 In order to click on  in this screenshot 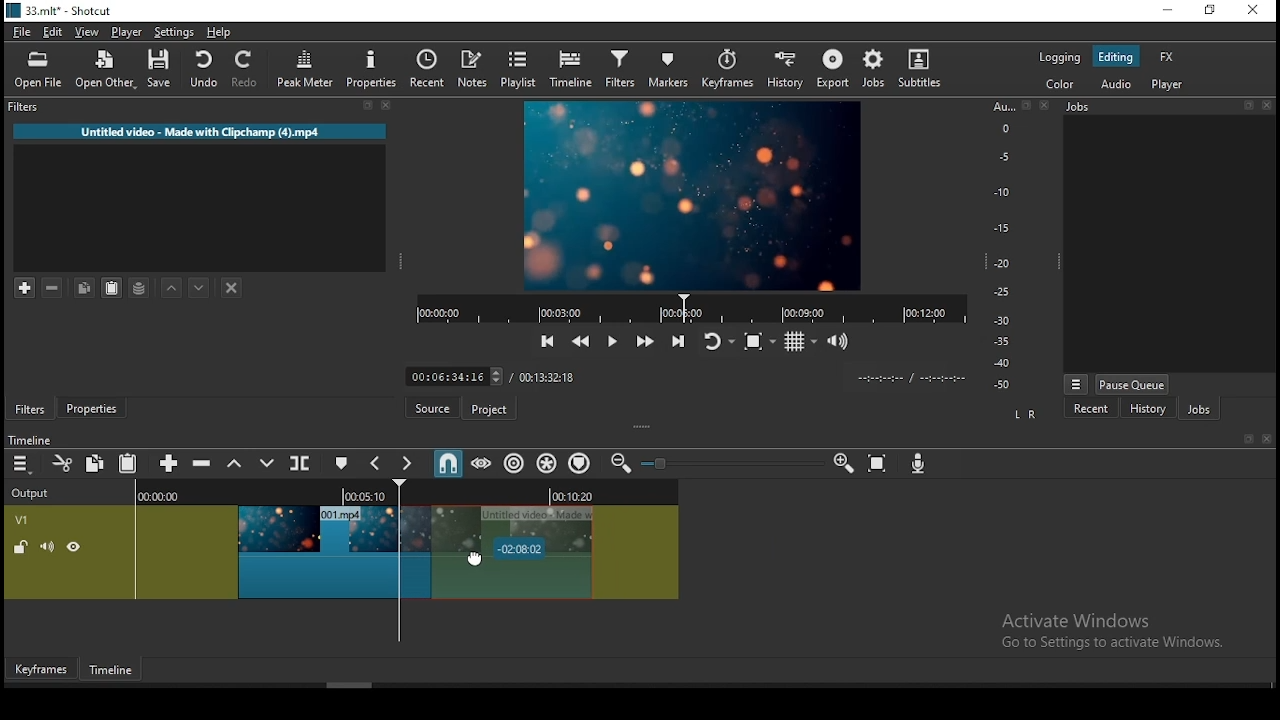, I will do `click(1250, 106)`.